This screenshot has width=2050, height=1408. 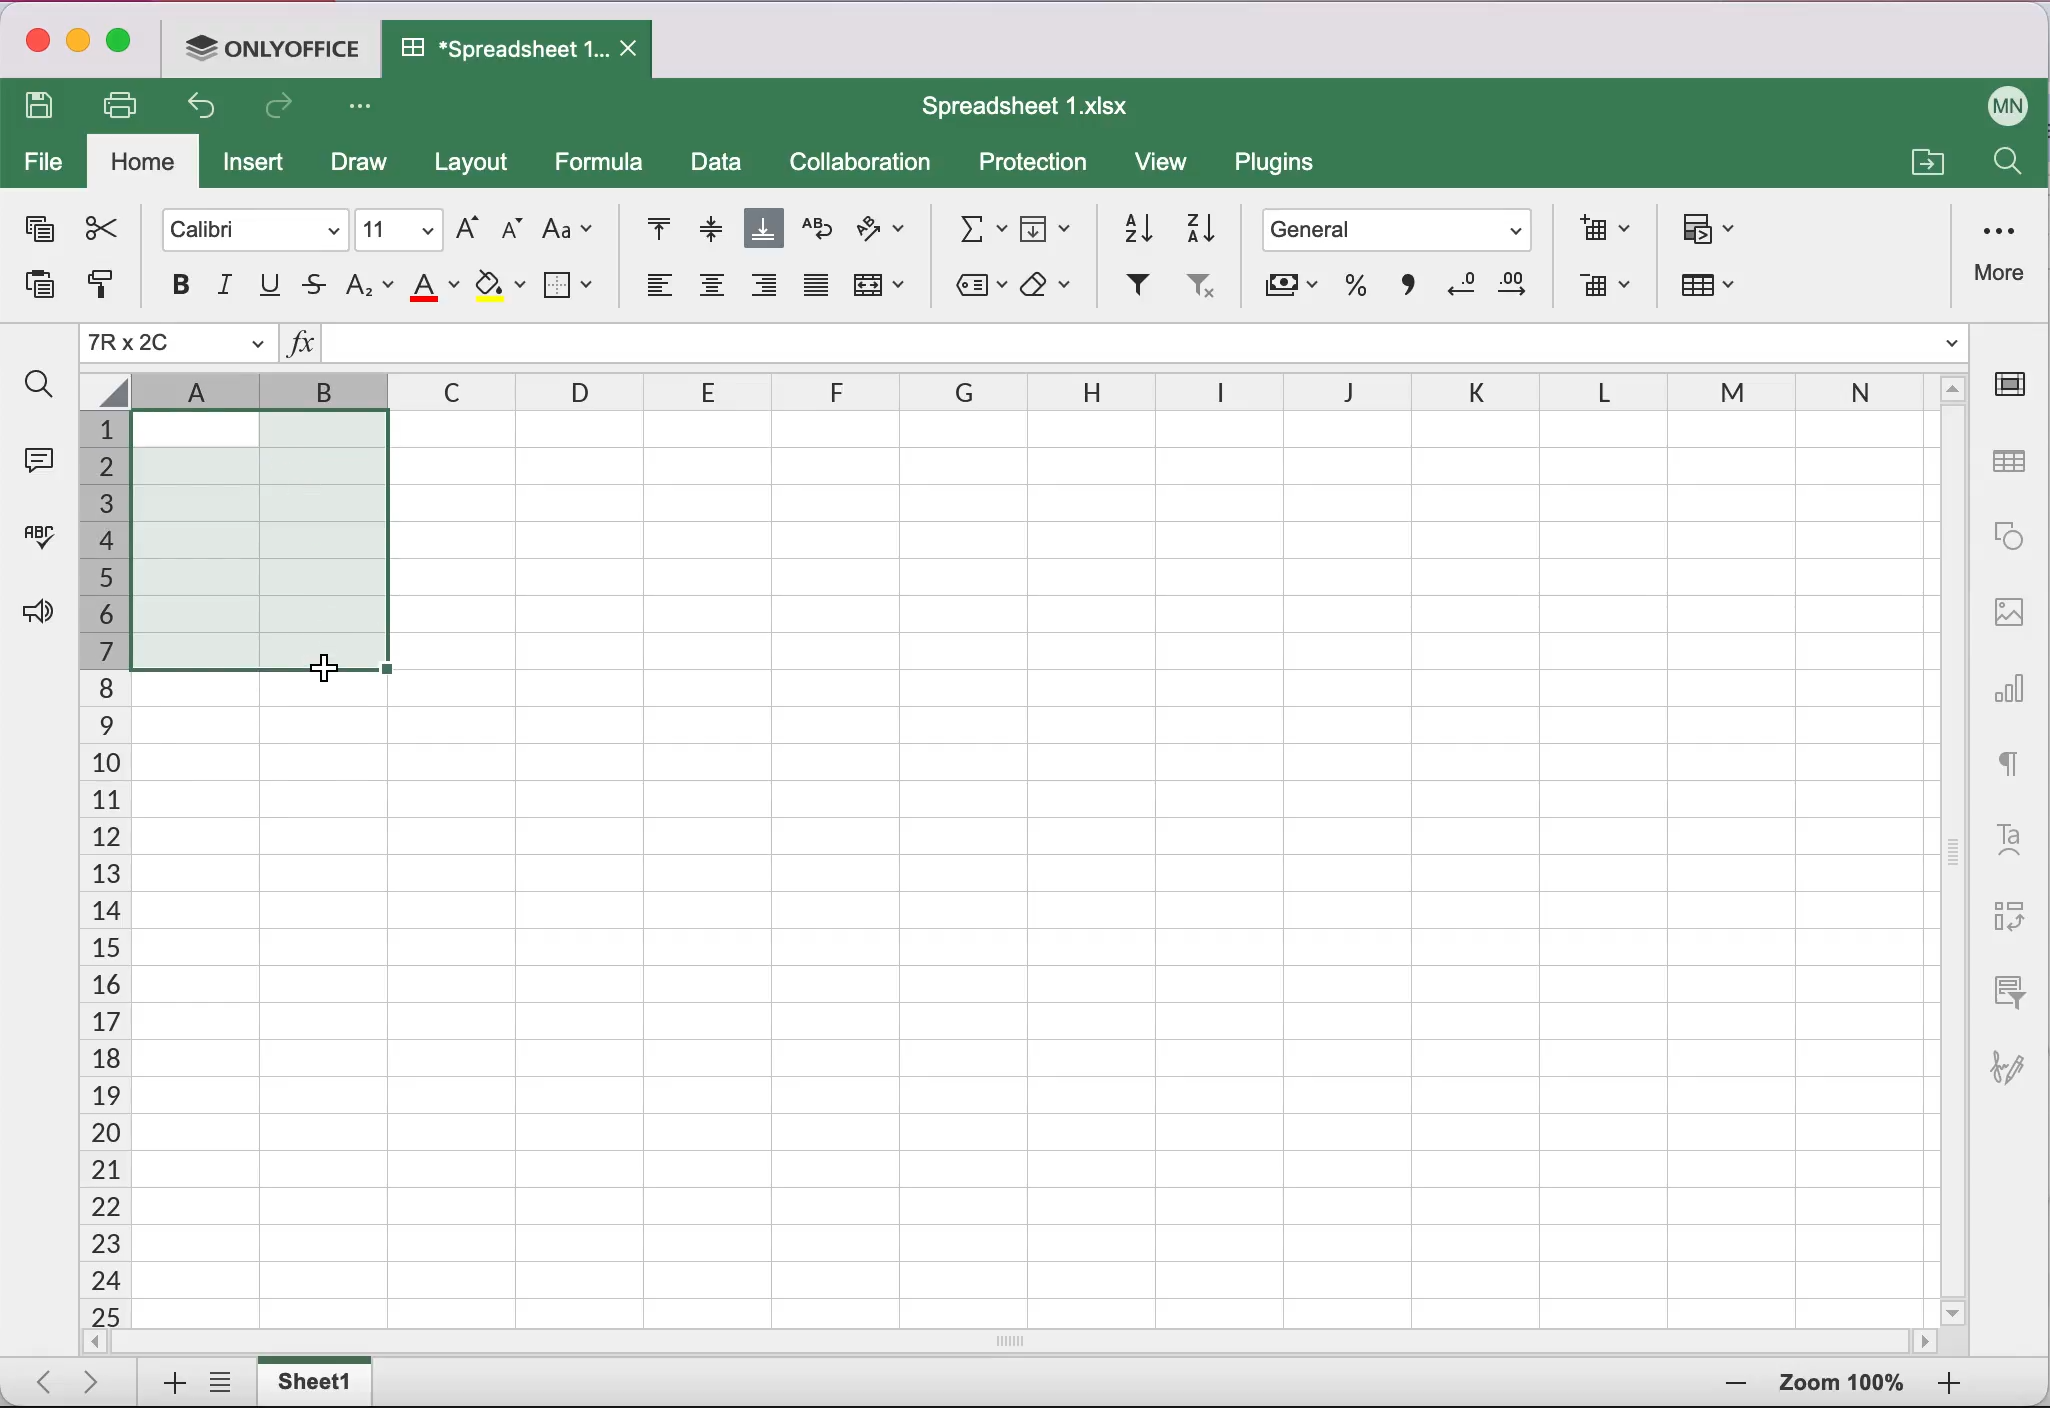 I want to click on redo, so click(x=284, y=111).